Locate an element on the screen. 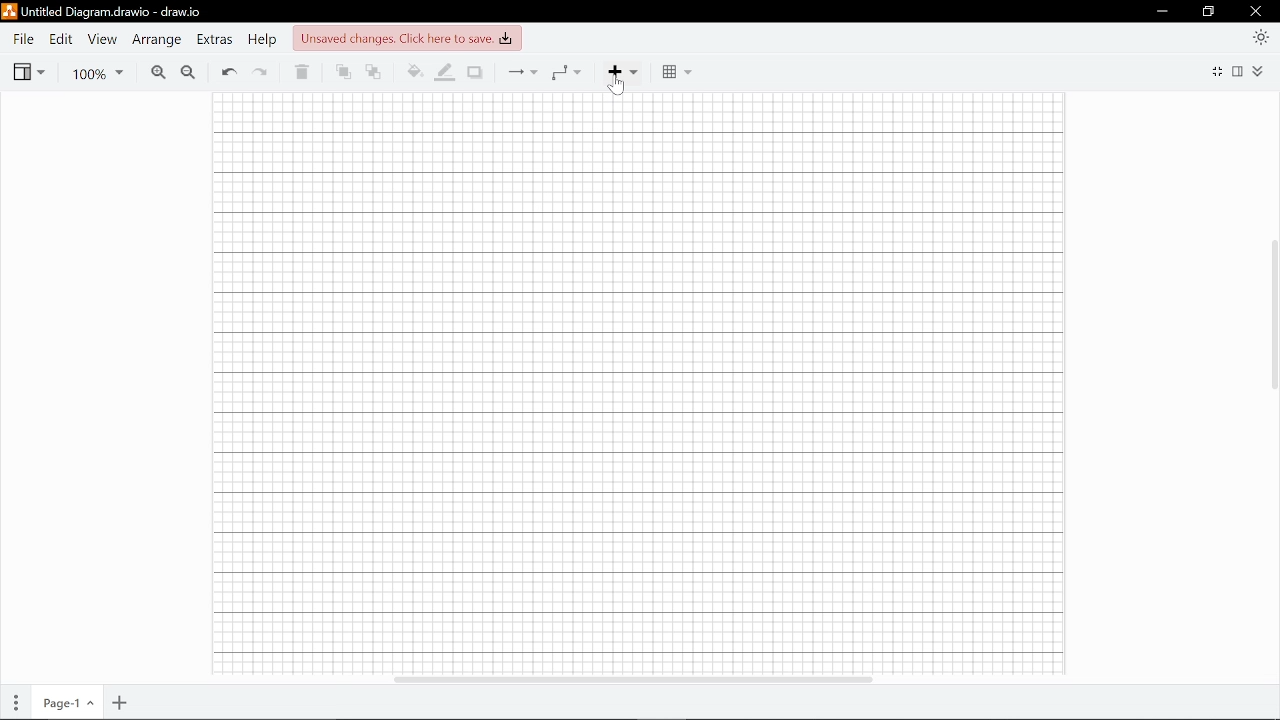  File is located at coordinates (22, 40).